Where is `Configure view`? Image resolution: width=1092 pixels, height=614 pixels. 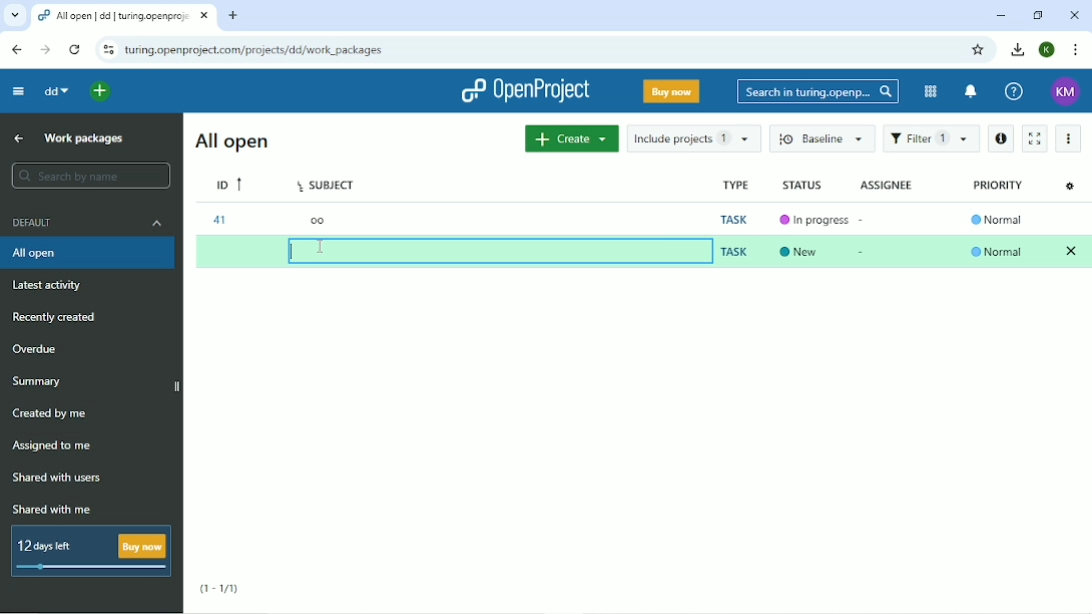
Configure view is located at coordinates (1070, 188).